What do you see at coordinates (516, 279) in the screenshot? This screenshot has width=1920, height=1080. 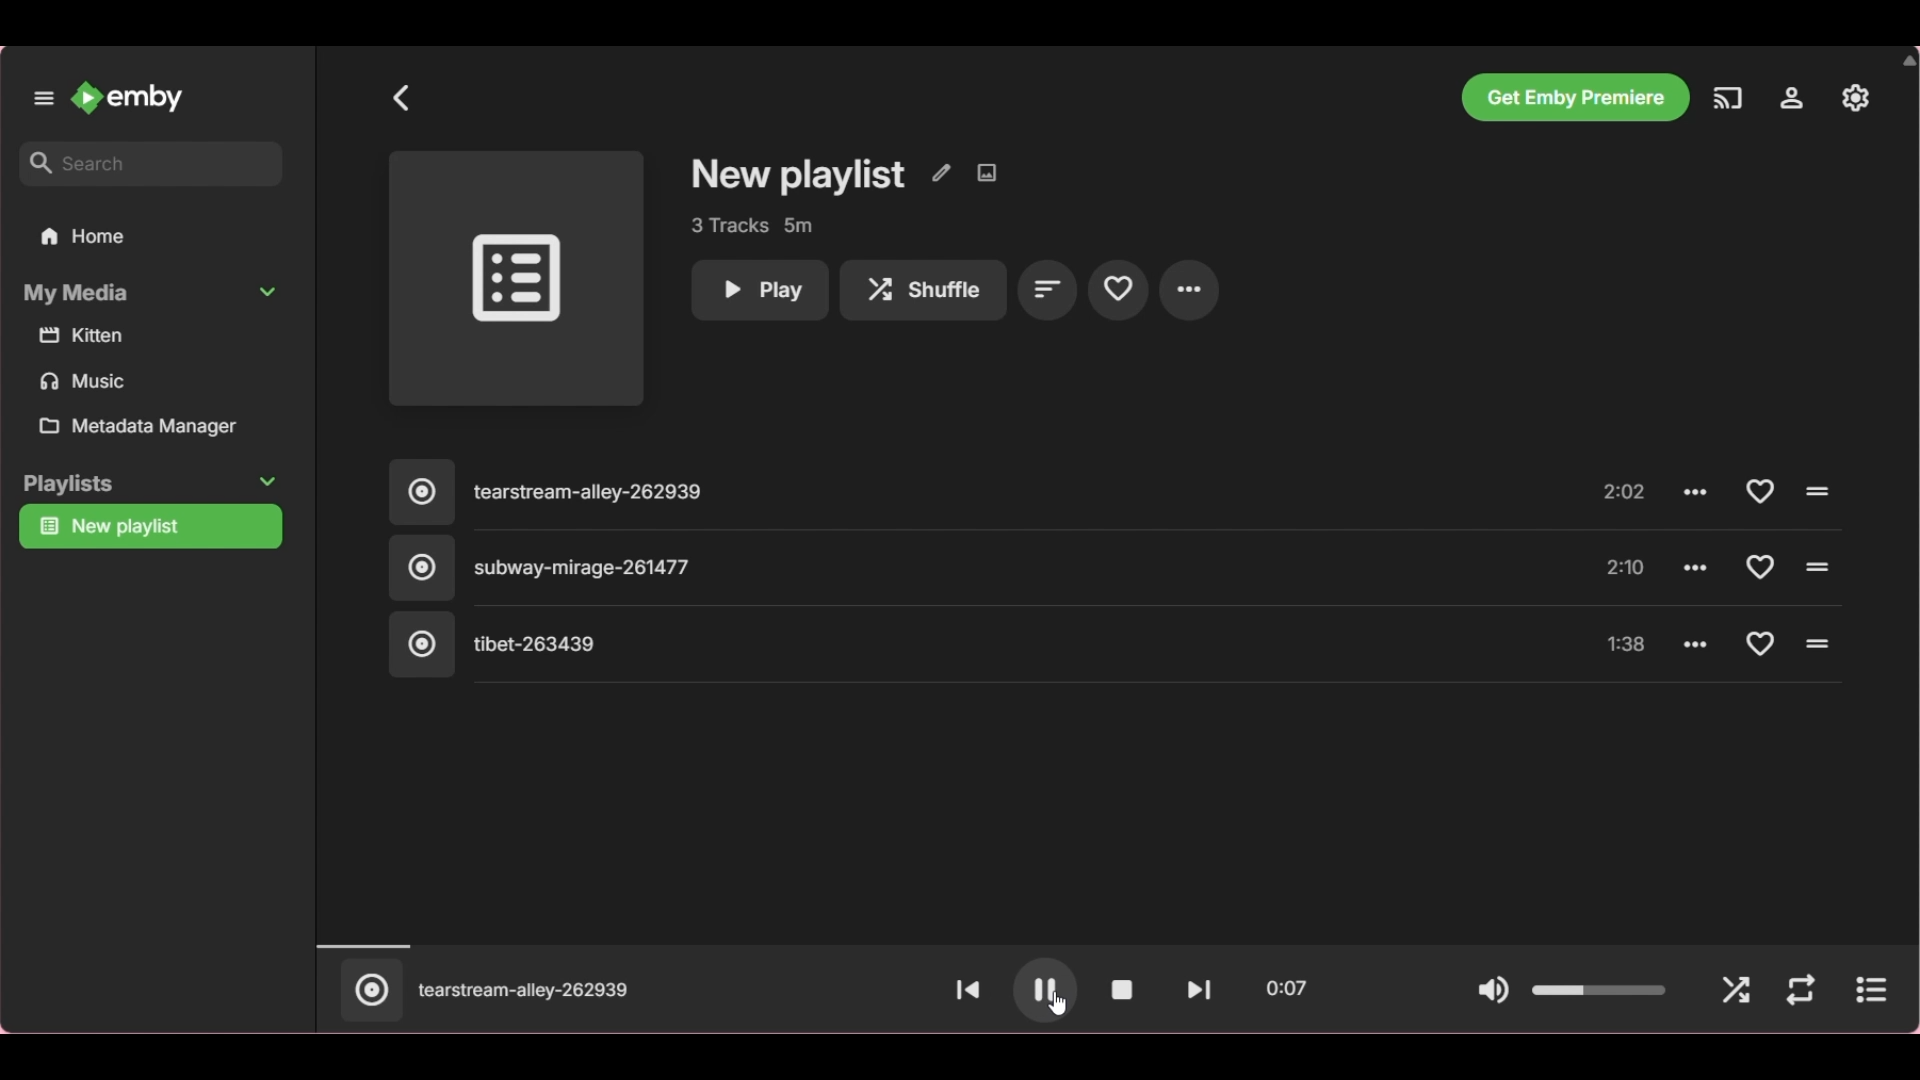 I see `Click to play entire playlist` at bounding box center [516, 279].